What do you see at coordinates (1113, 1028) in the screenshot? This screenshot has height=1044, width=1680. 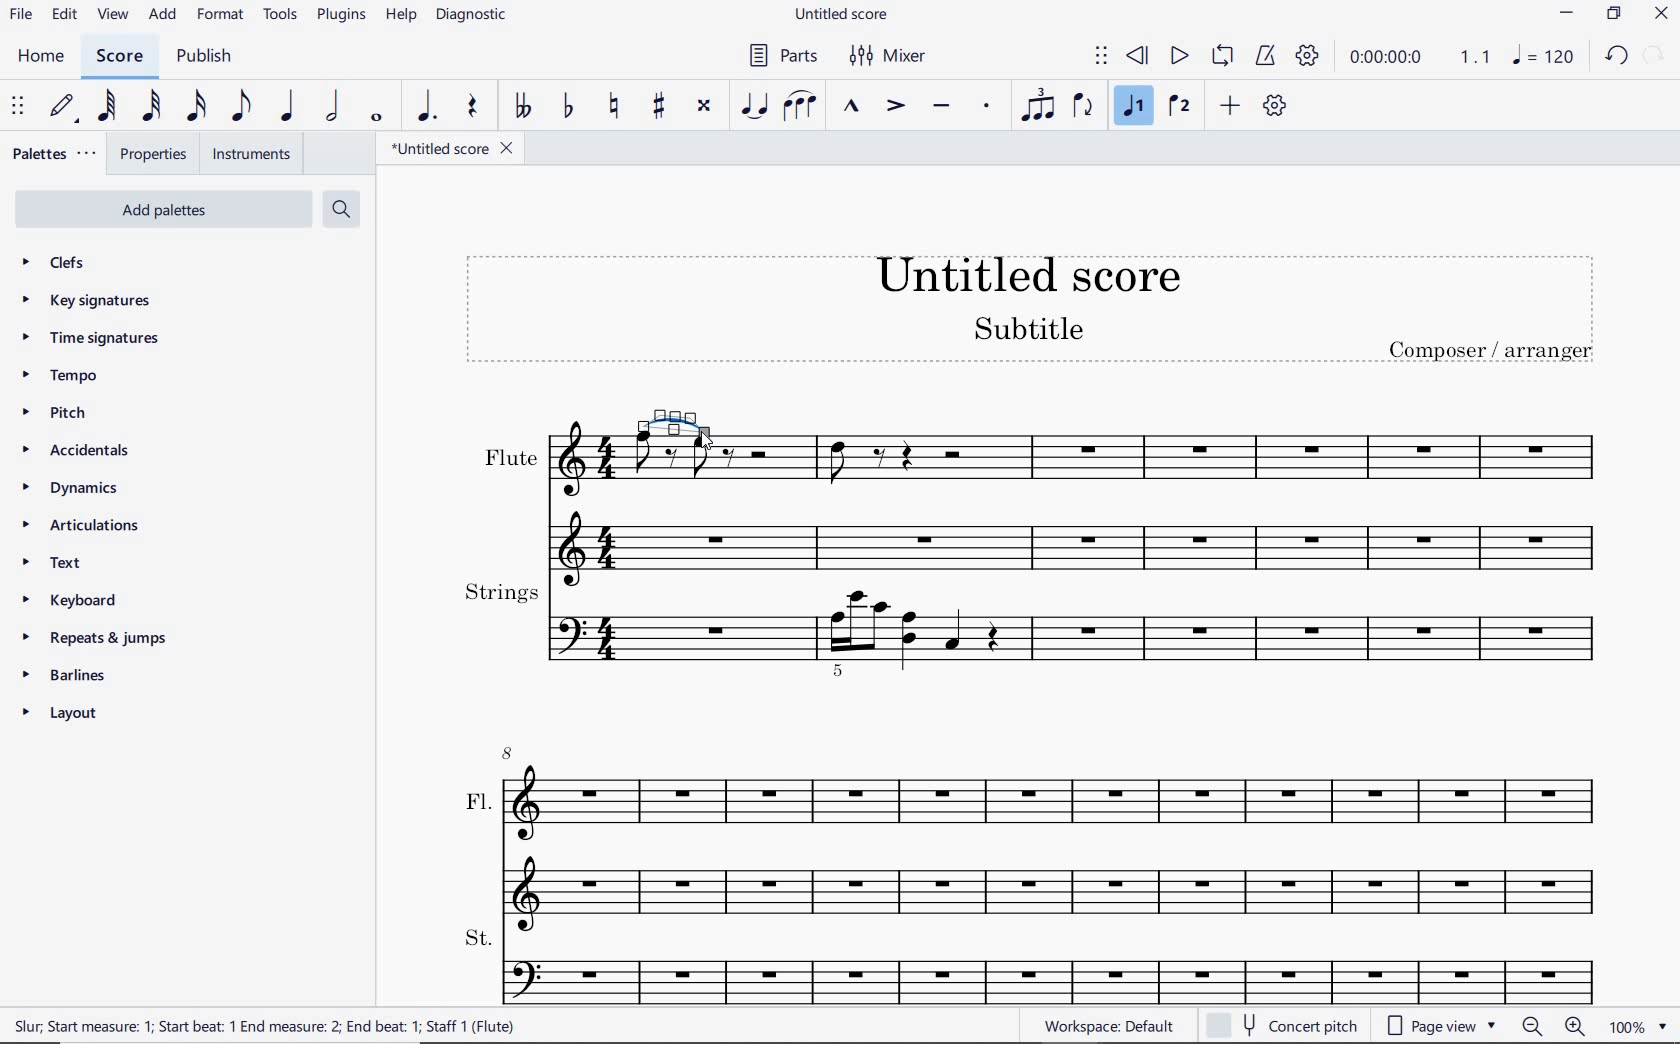 I see `workplace: default` at bounding box center [1113, 1028].